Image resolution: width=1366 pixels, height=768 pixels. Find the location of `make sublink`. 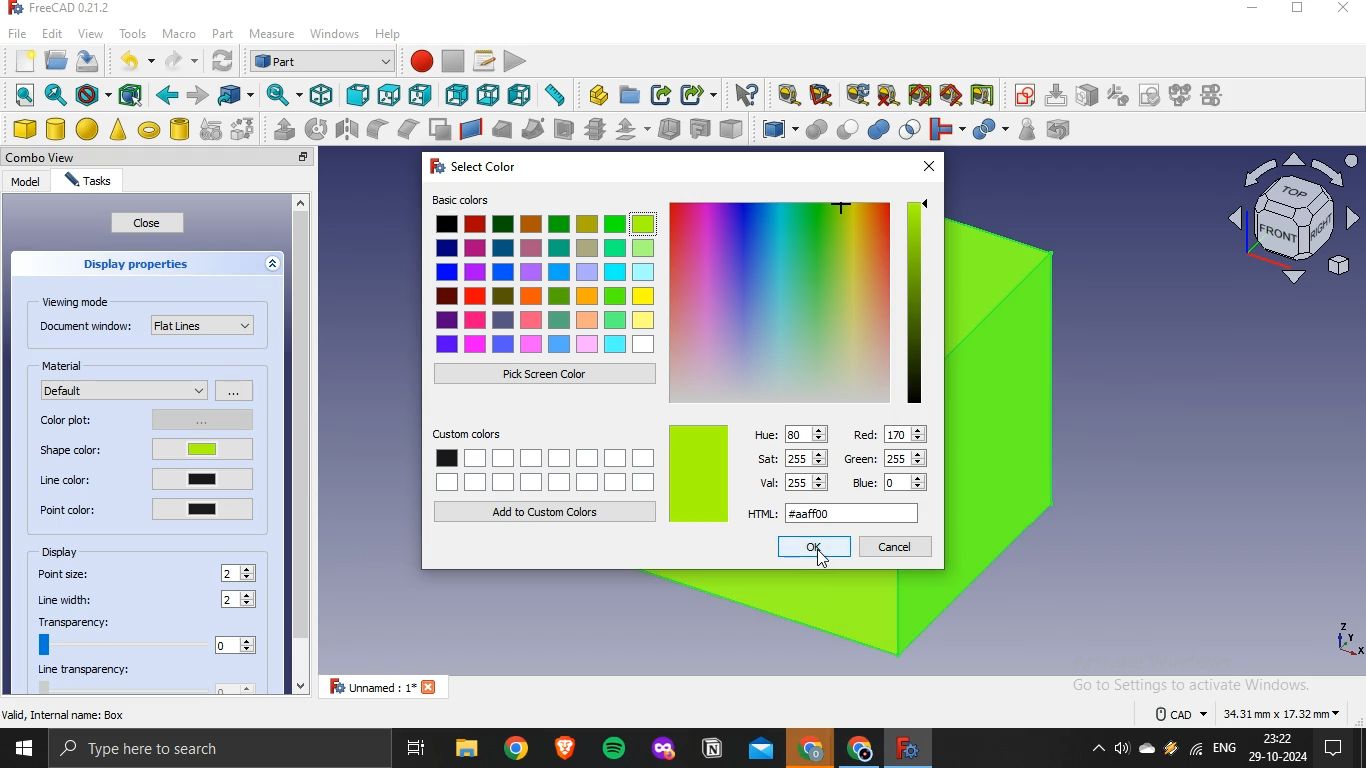

make sublink is located at coordinates (694, 95).